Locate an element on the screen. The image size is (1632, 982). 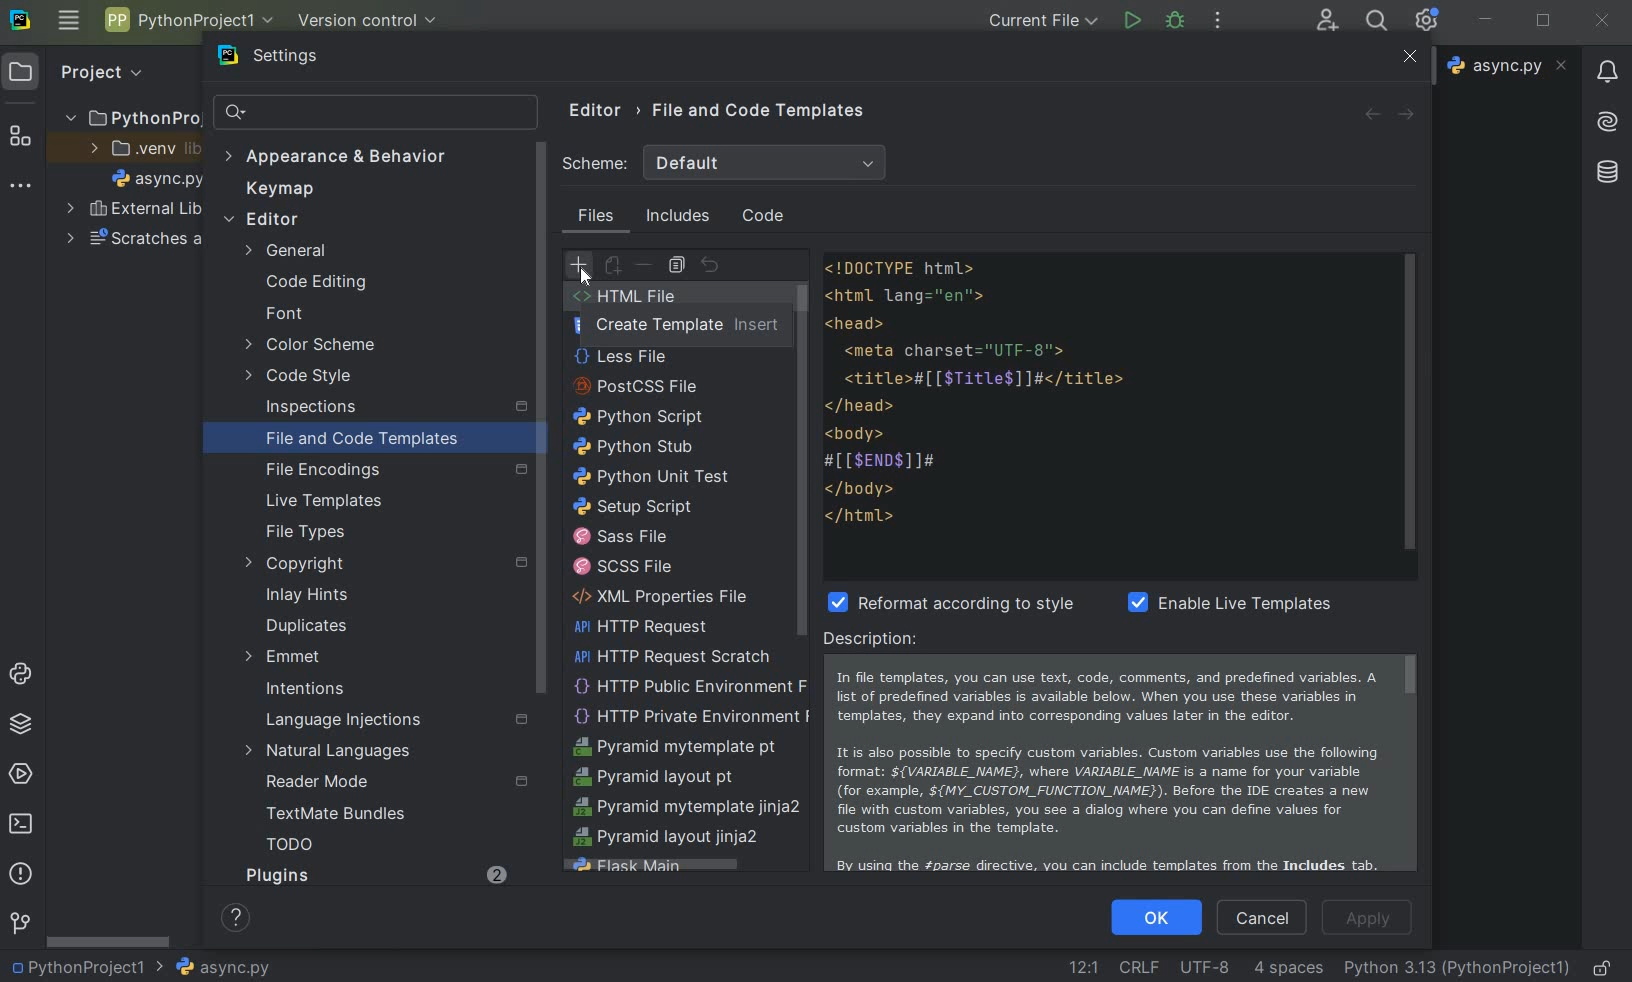
less file is located at coordinates (620, 356).